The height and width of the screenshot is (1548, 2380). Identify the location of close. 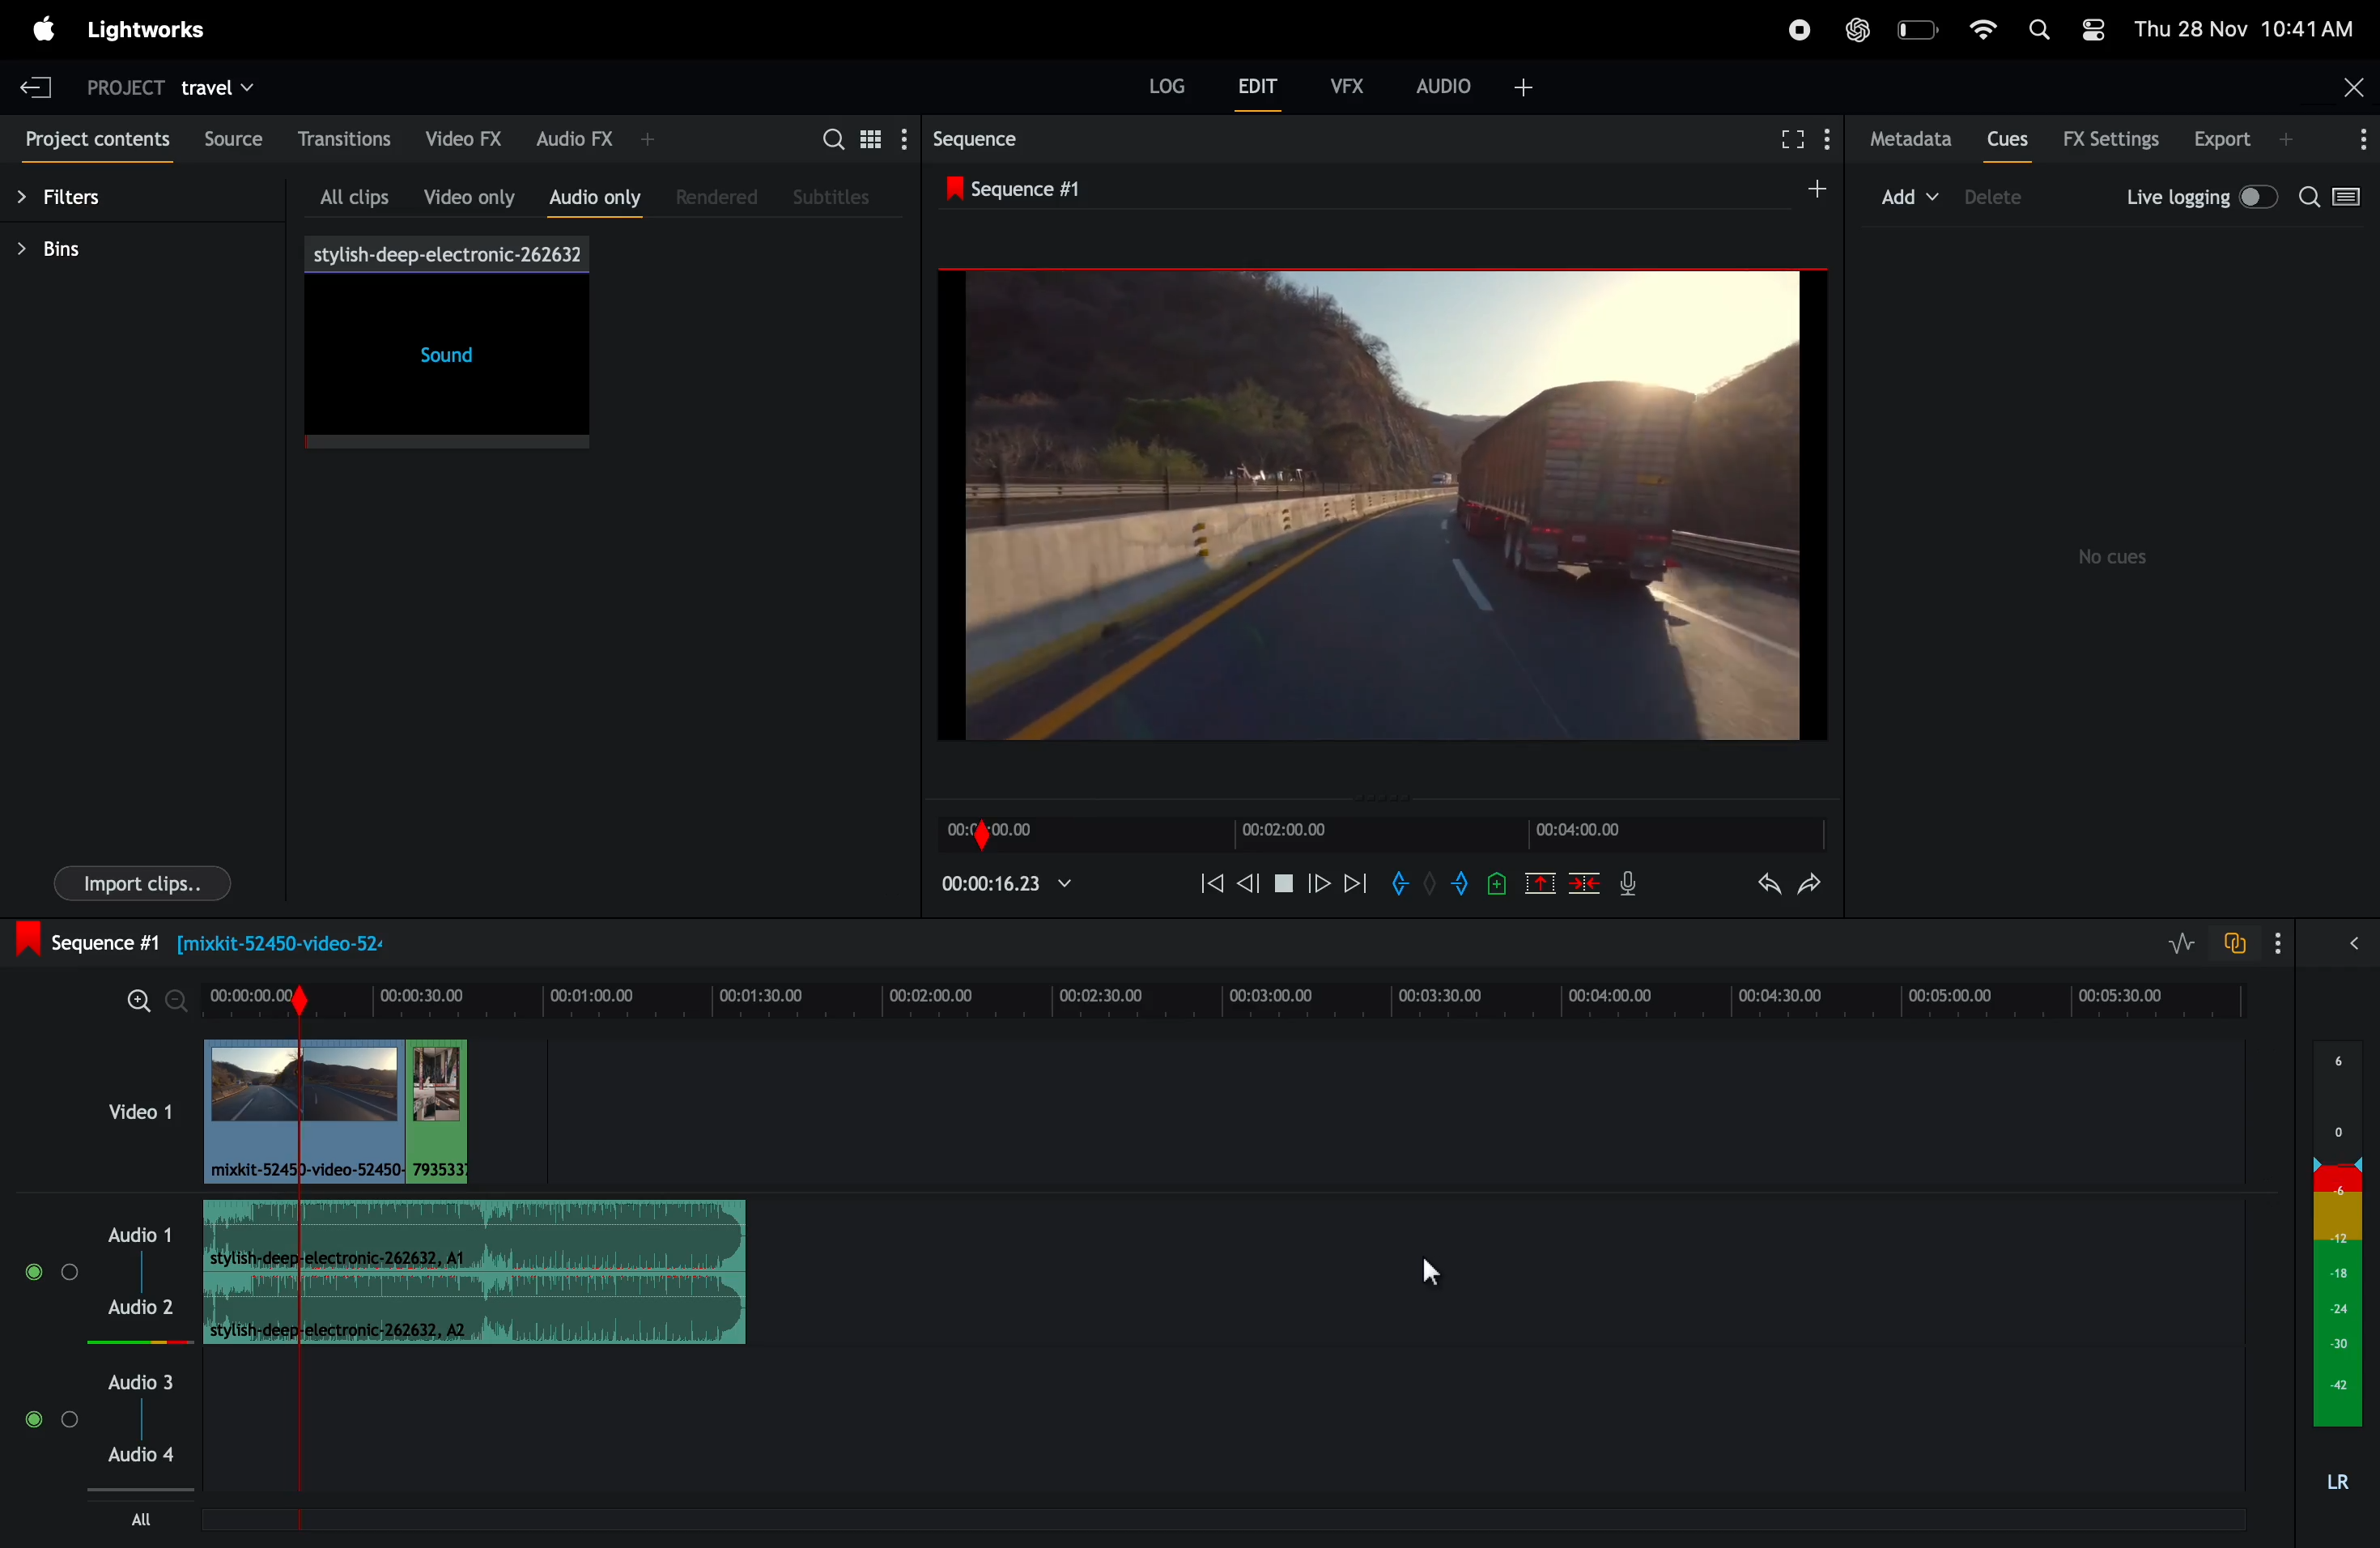
(2349, 85).